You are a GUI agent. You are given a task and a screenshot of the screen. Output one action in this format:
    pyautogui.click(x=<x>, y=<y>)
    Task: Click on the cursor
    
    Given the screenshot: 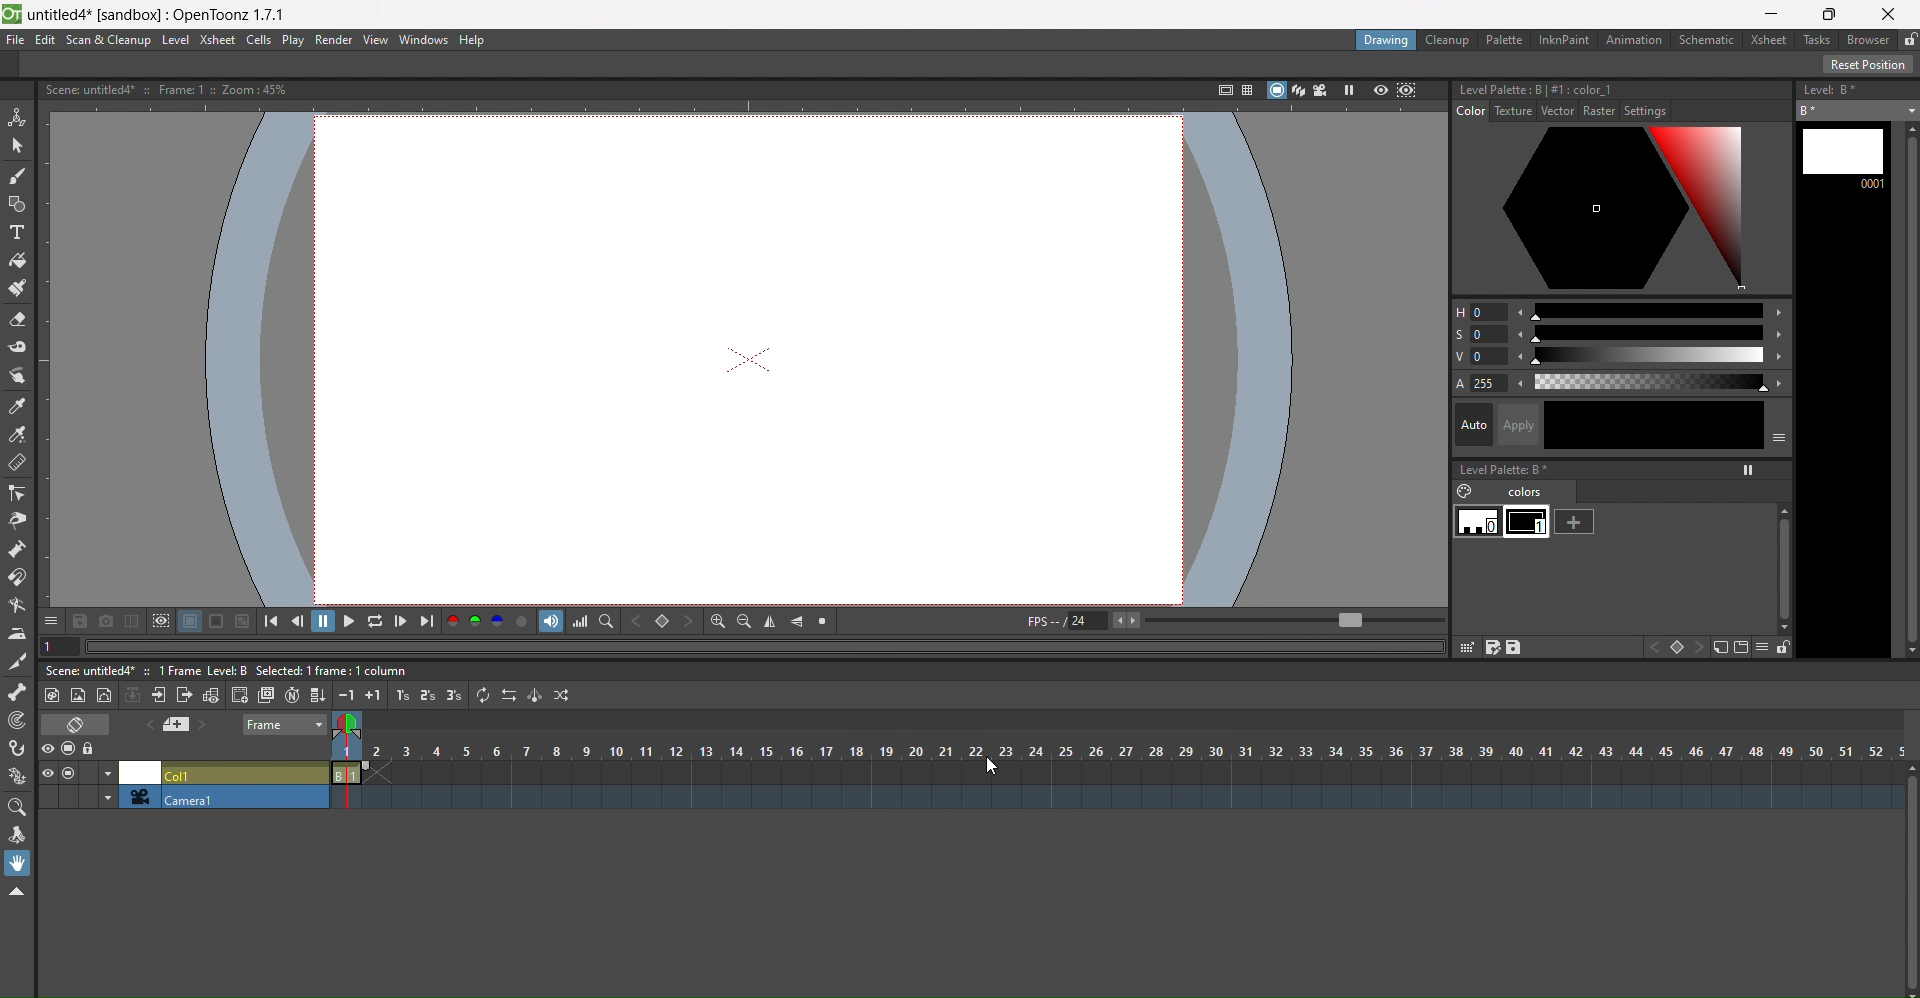 What is the action you would take?
    pyautogui.click(x=995, y=768)
    